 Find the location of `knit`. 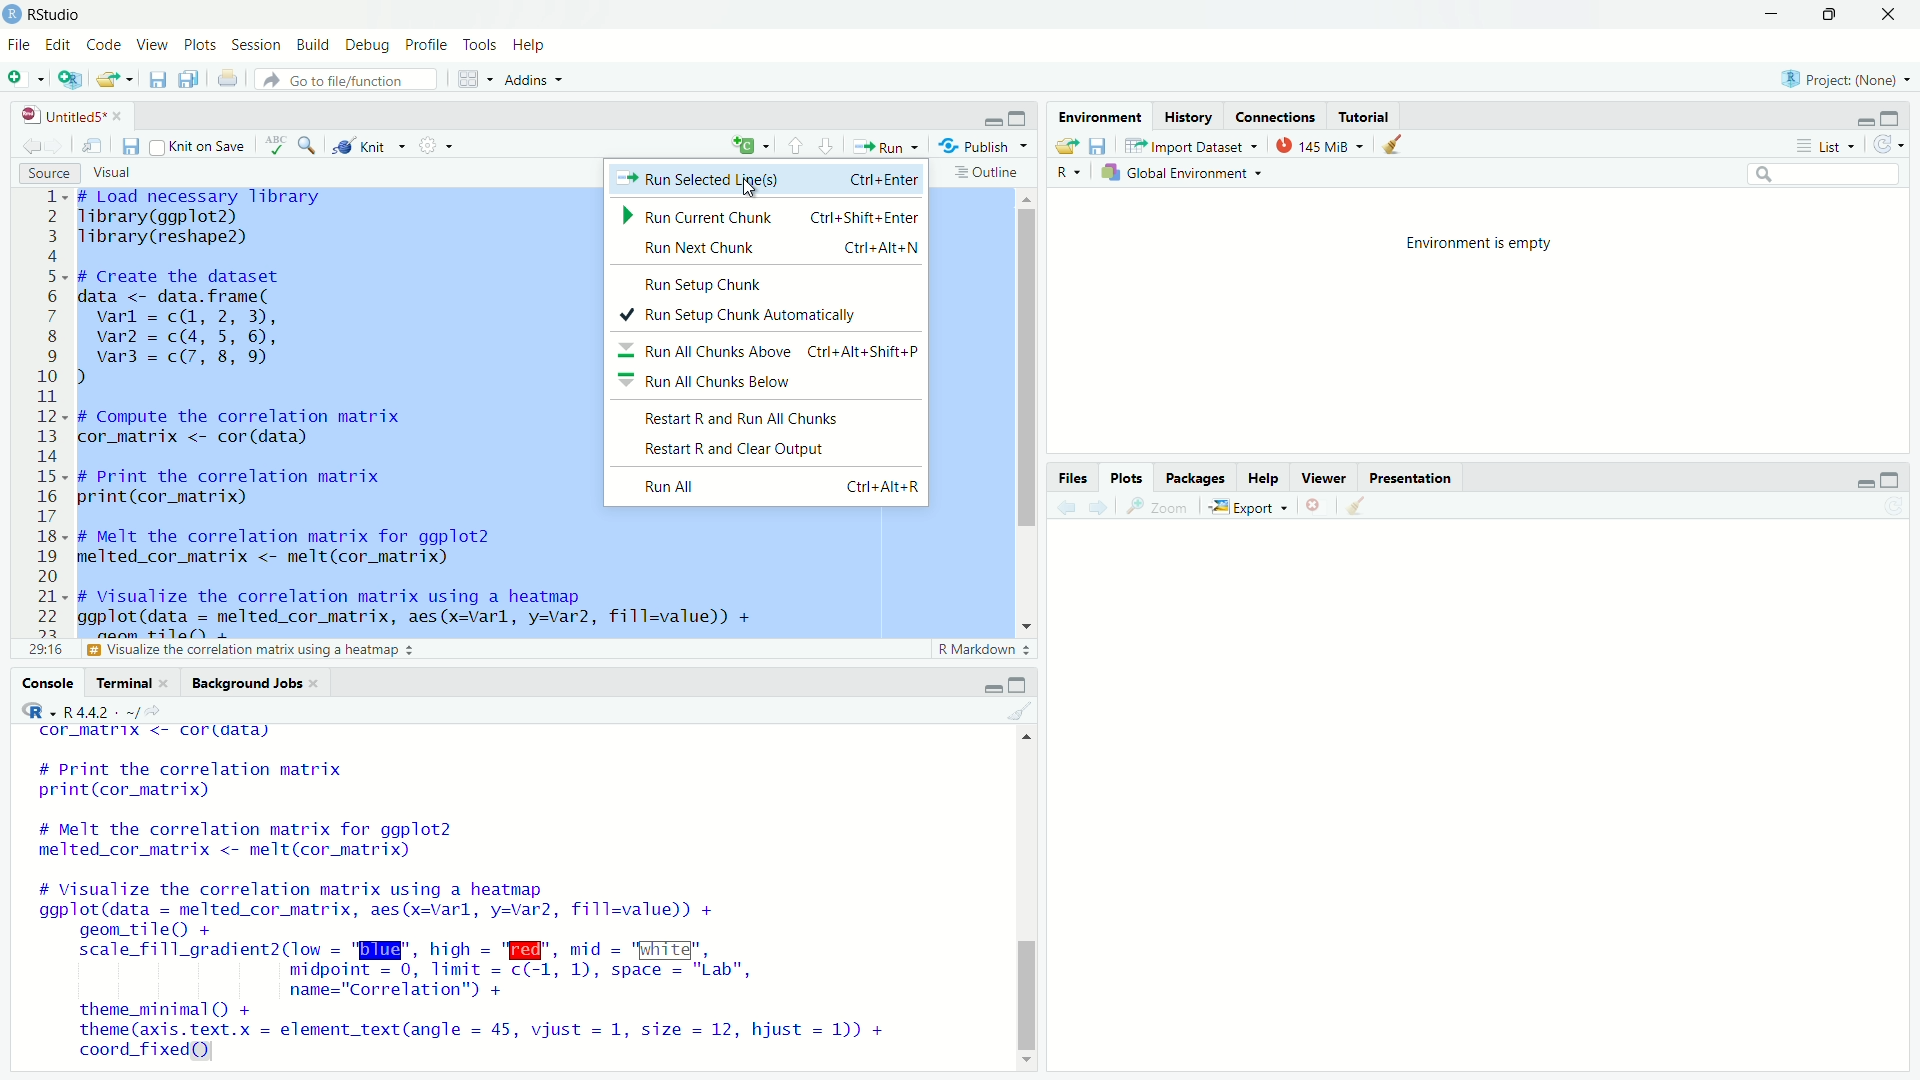

knit is located at coordinates (362, 147).